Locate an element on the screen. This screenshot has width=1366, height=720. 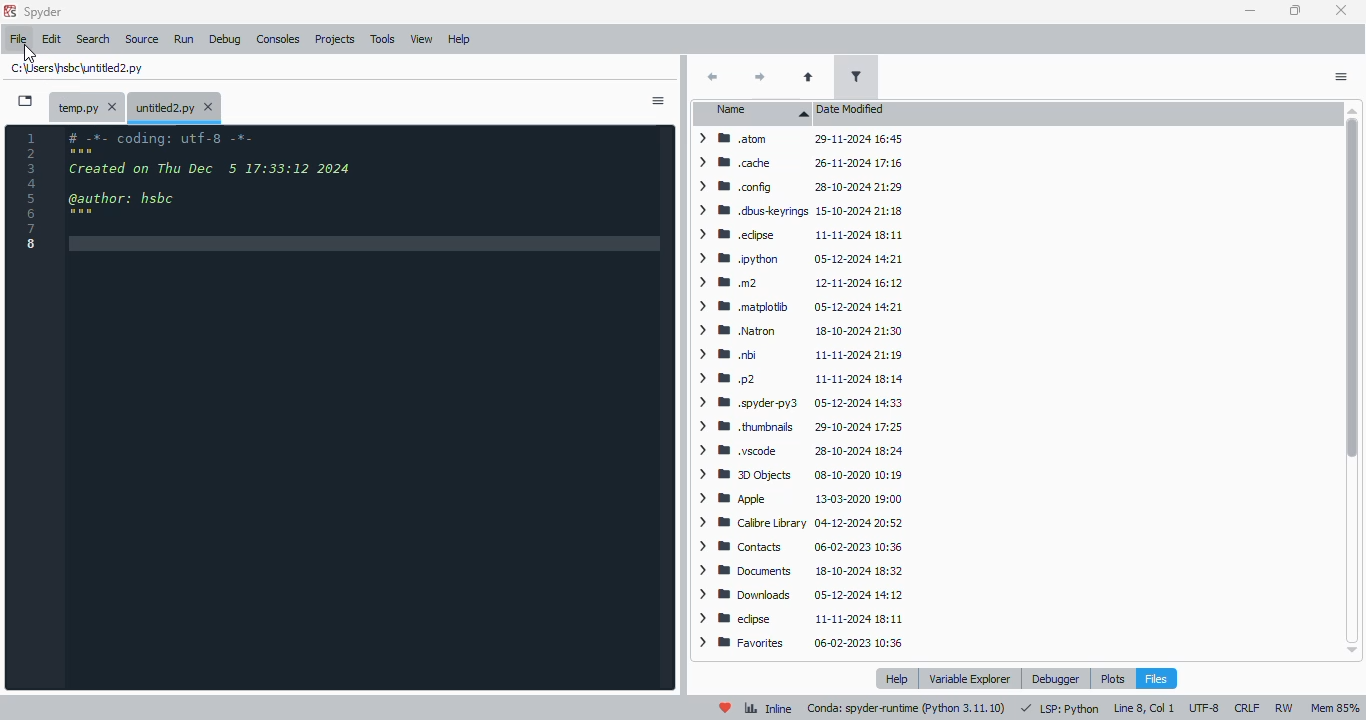
untitled2.py is located at coordinates (76, 68).